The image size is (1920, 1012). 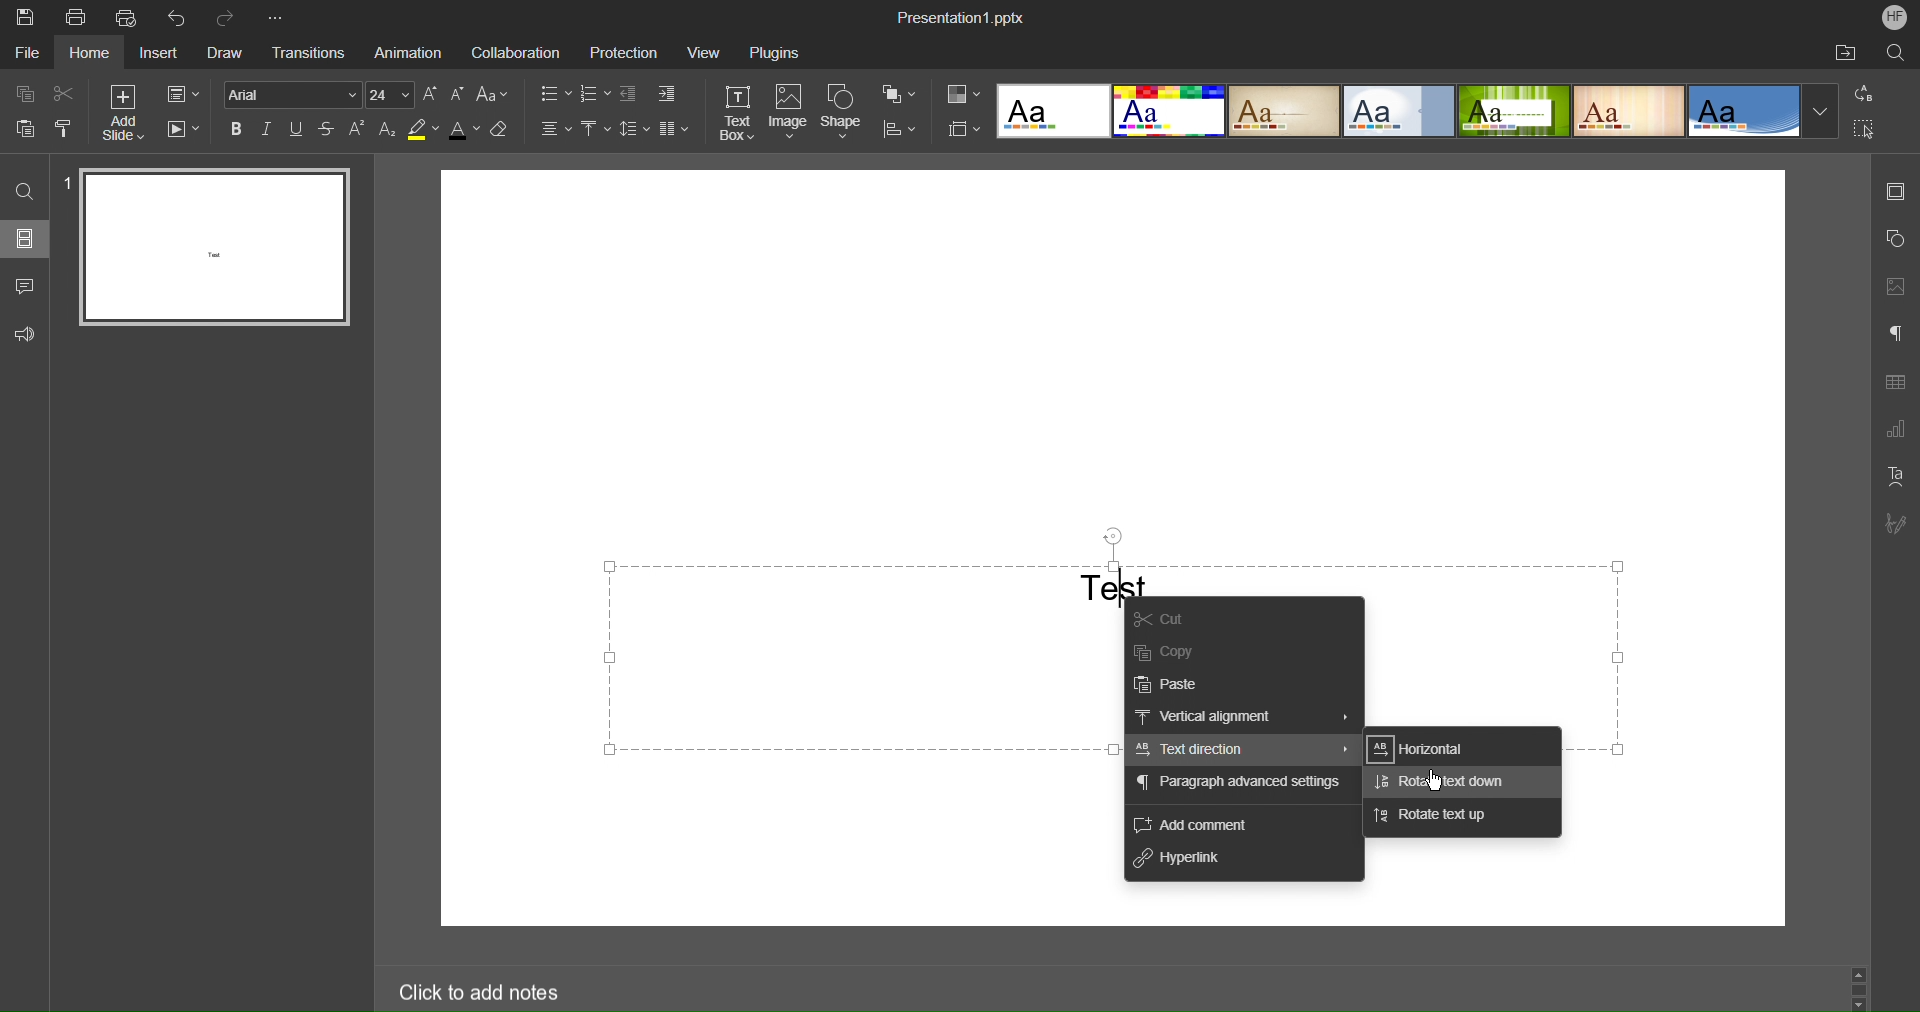 What do you see at coordinates (1427, 749) in the screenshot?
I see `Horizontal` at bounding box center [1427, 749].